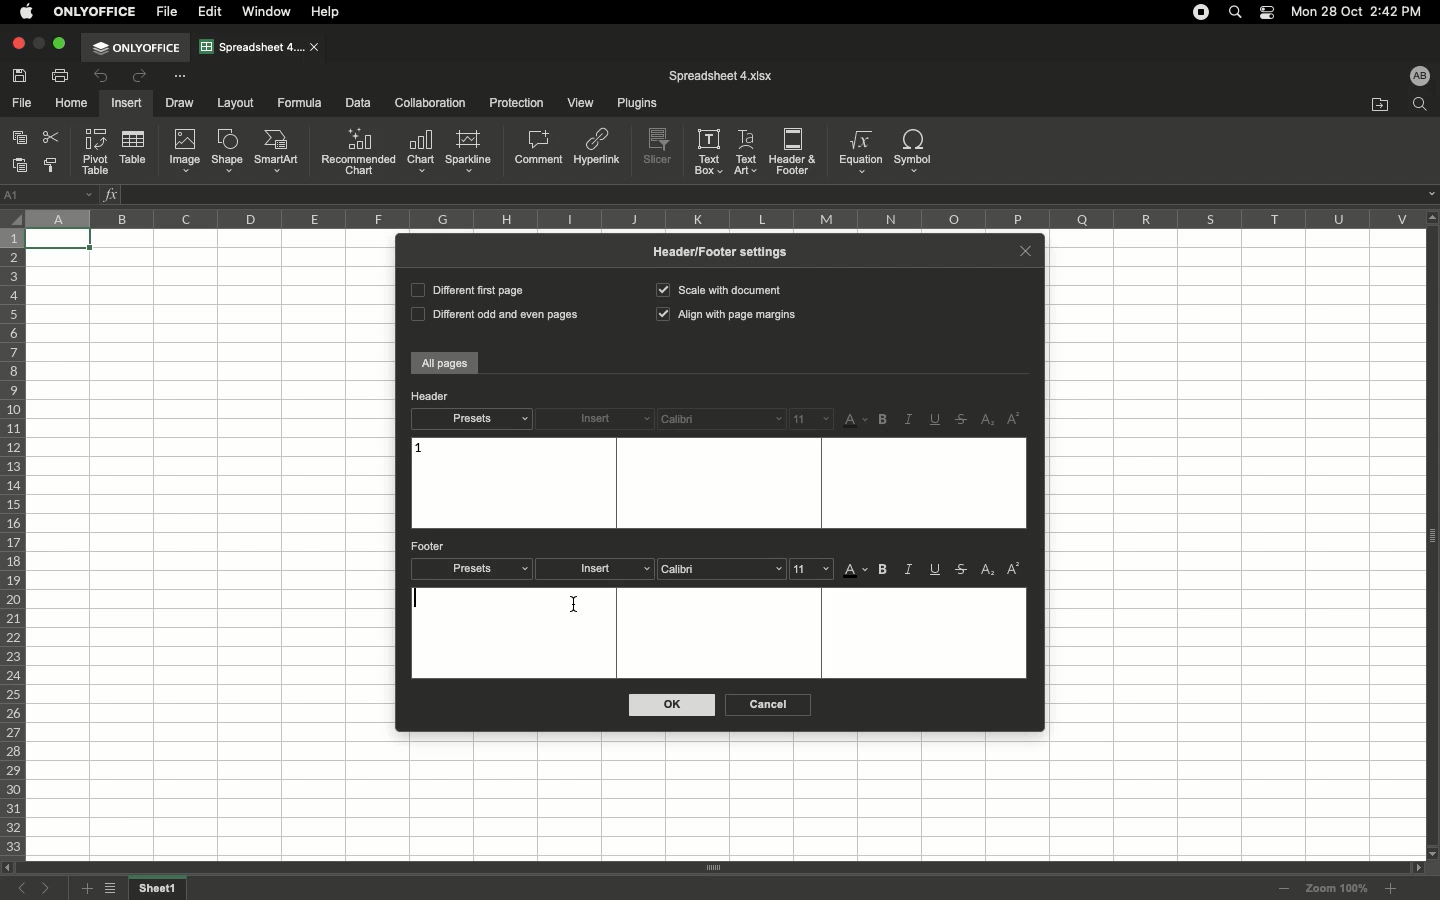 This screenshot has width=1440, height=900. I want to click on menu, so click(813, 568).